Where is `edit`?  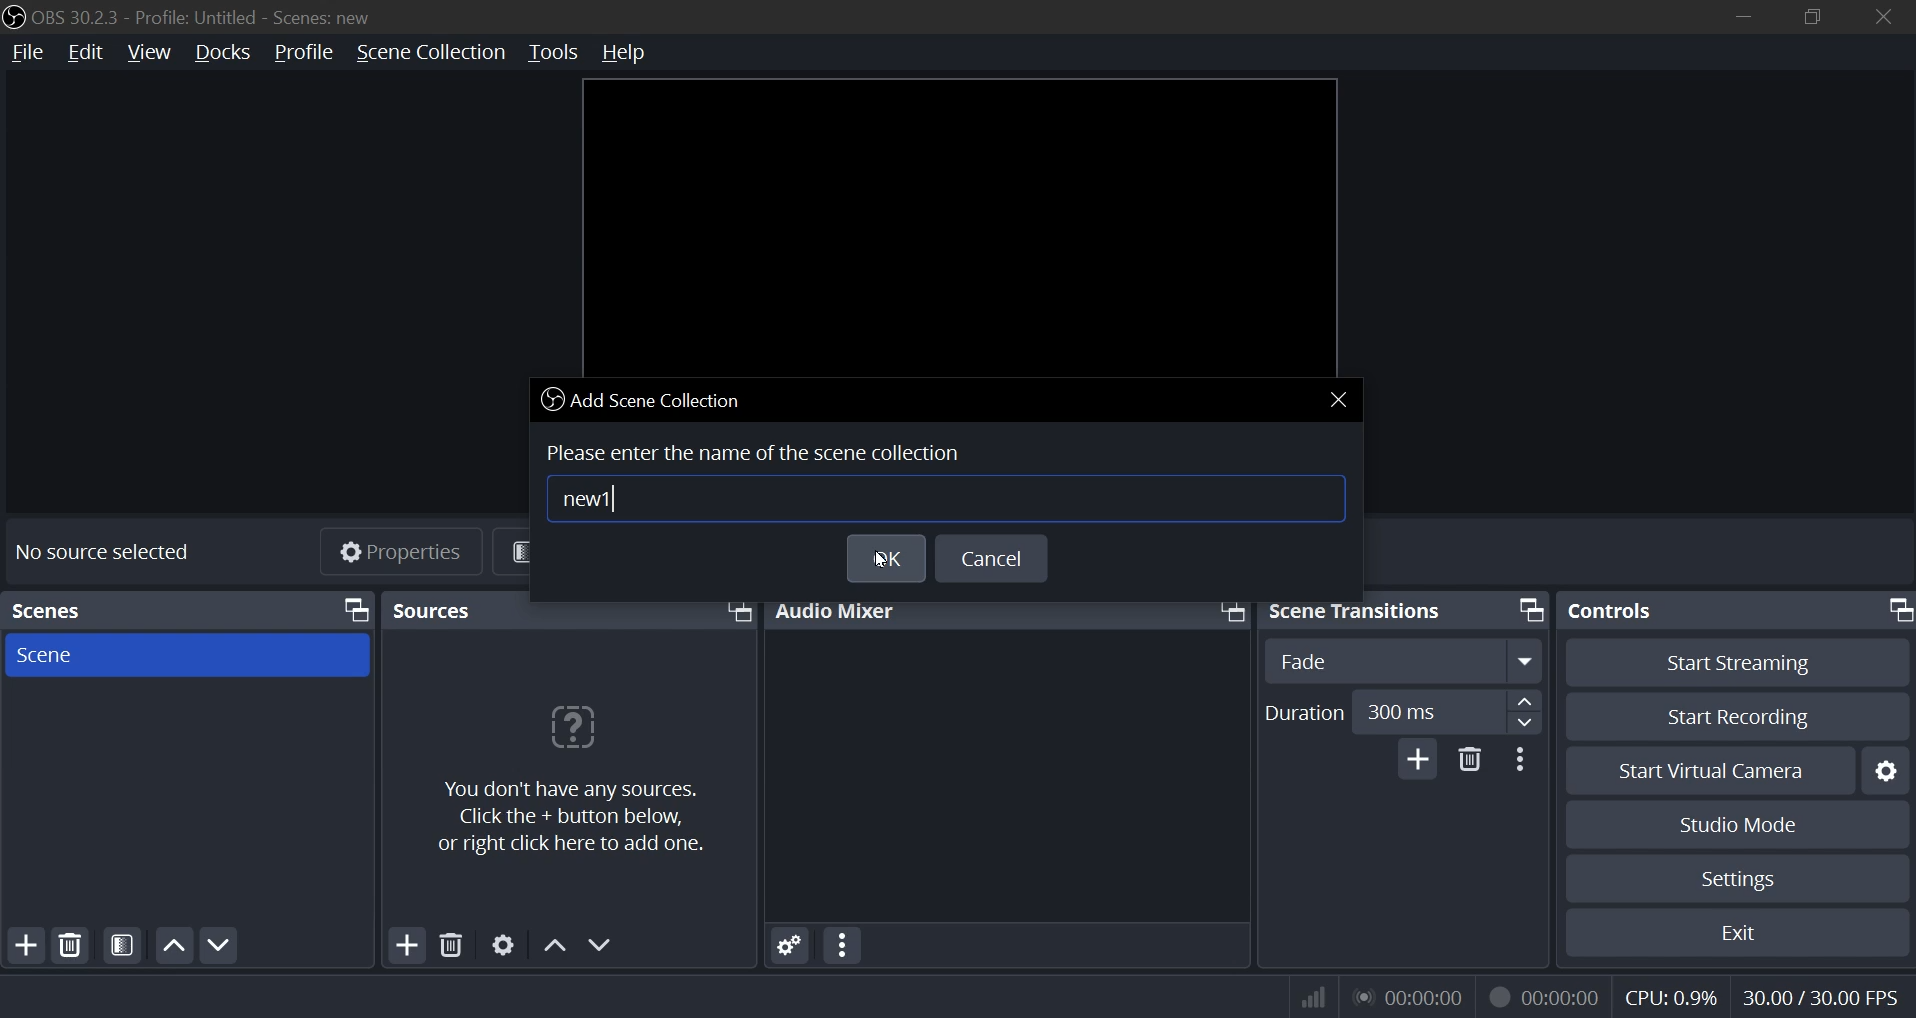 edit is located at coordinates (85, 53).